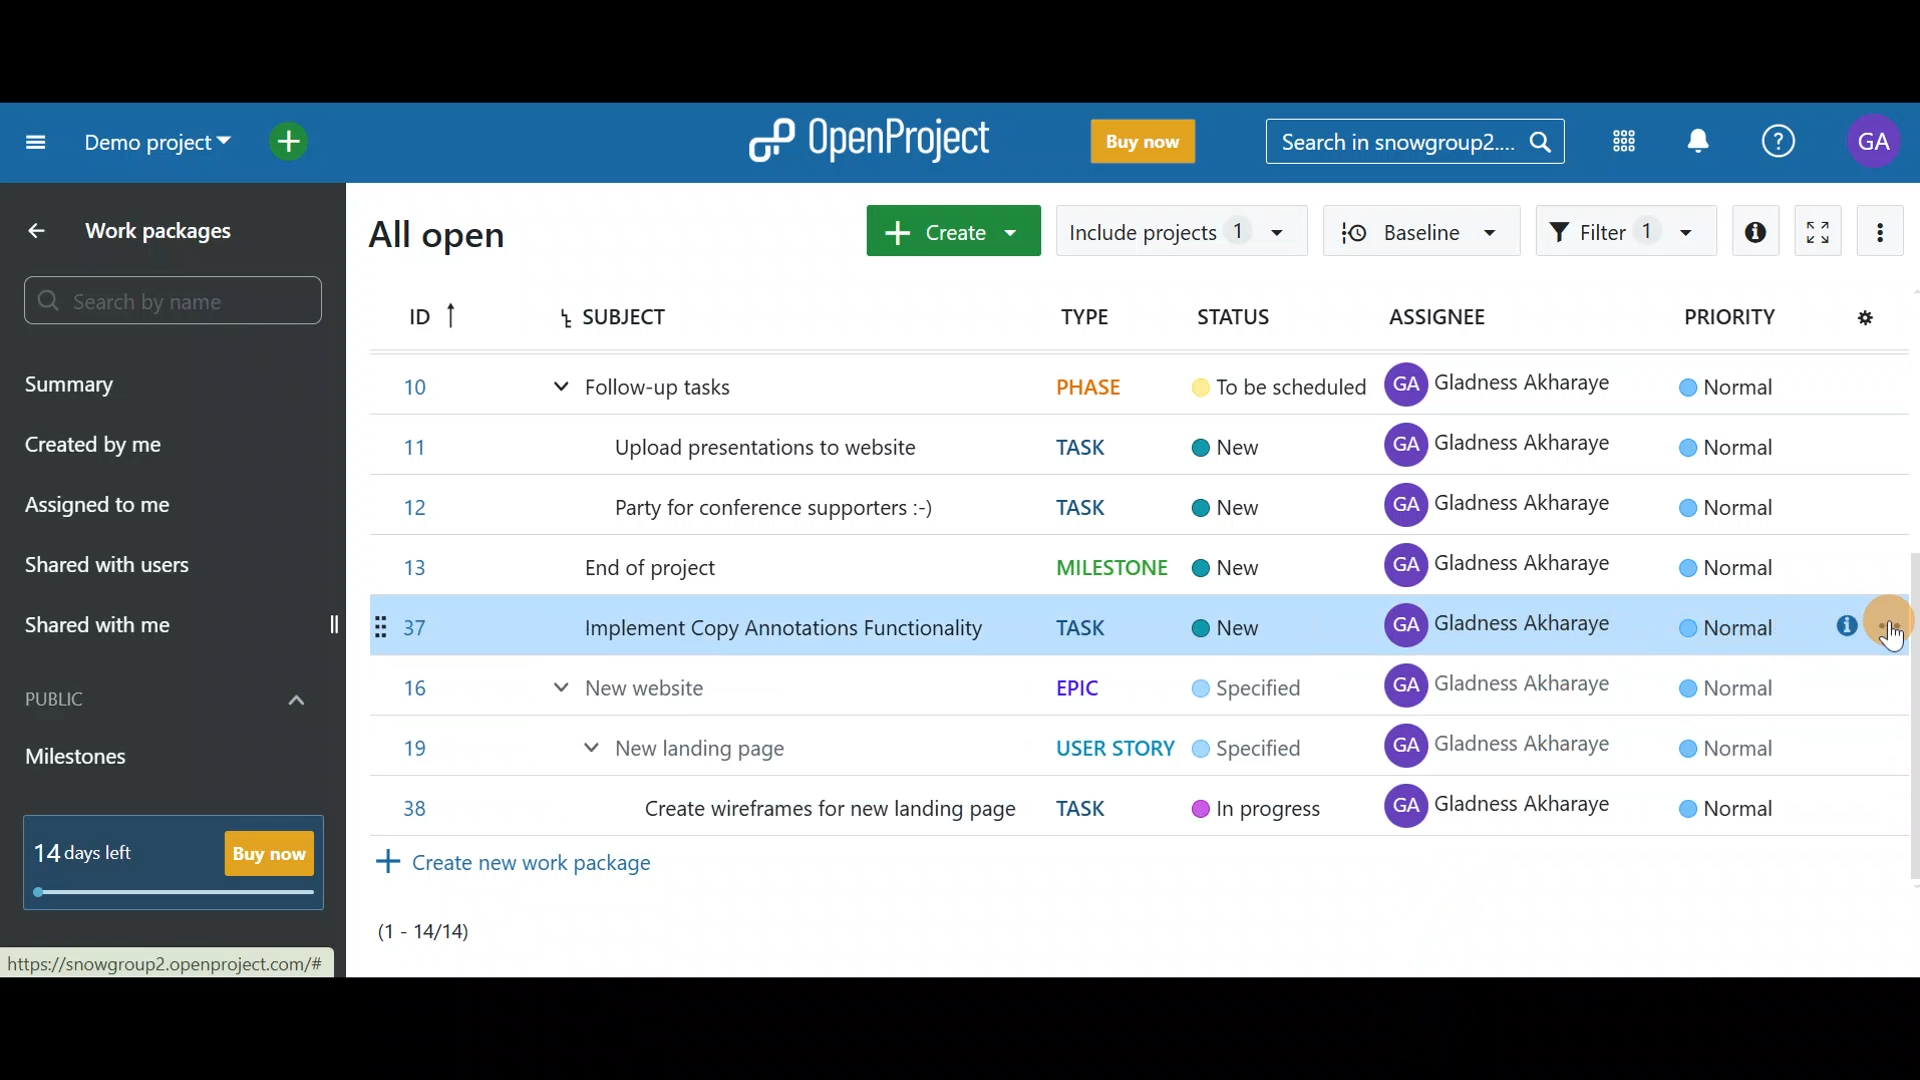 The width and height of the screenshot is (1920, 1080). I want to click on GA Gladness Akharaye, so click(1498, 745).